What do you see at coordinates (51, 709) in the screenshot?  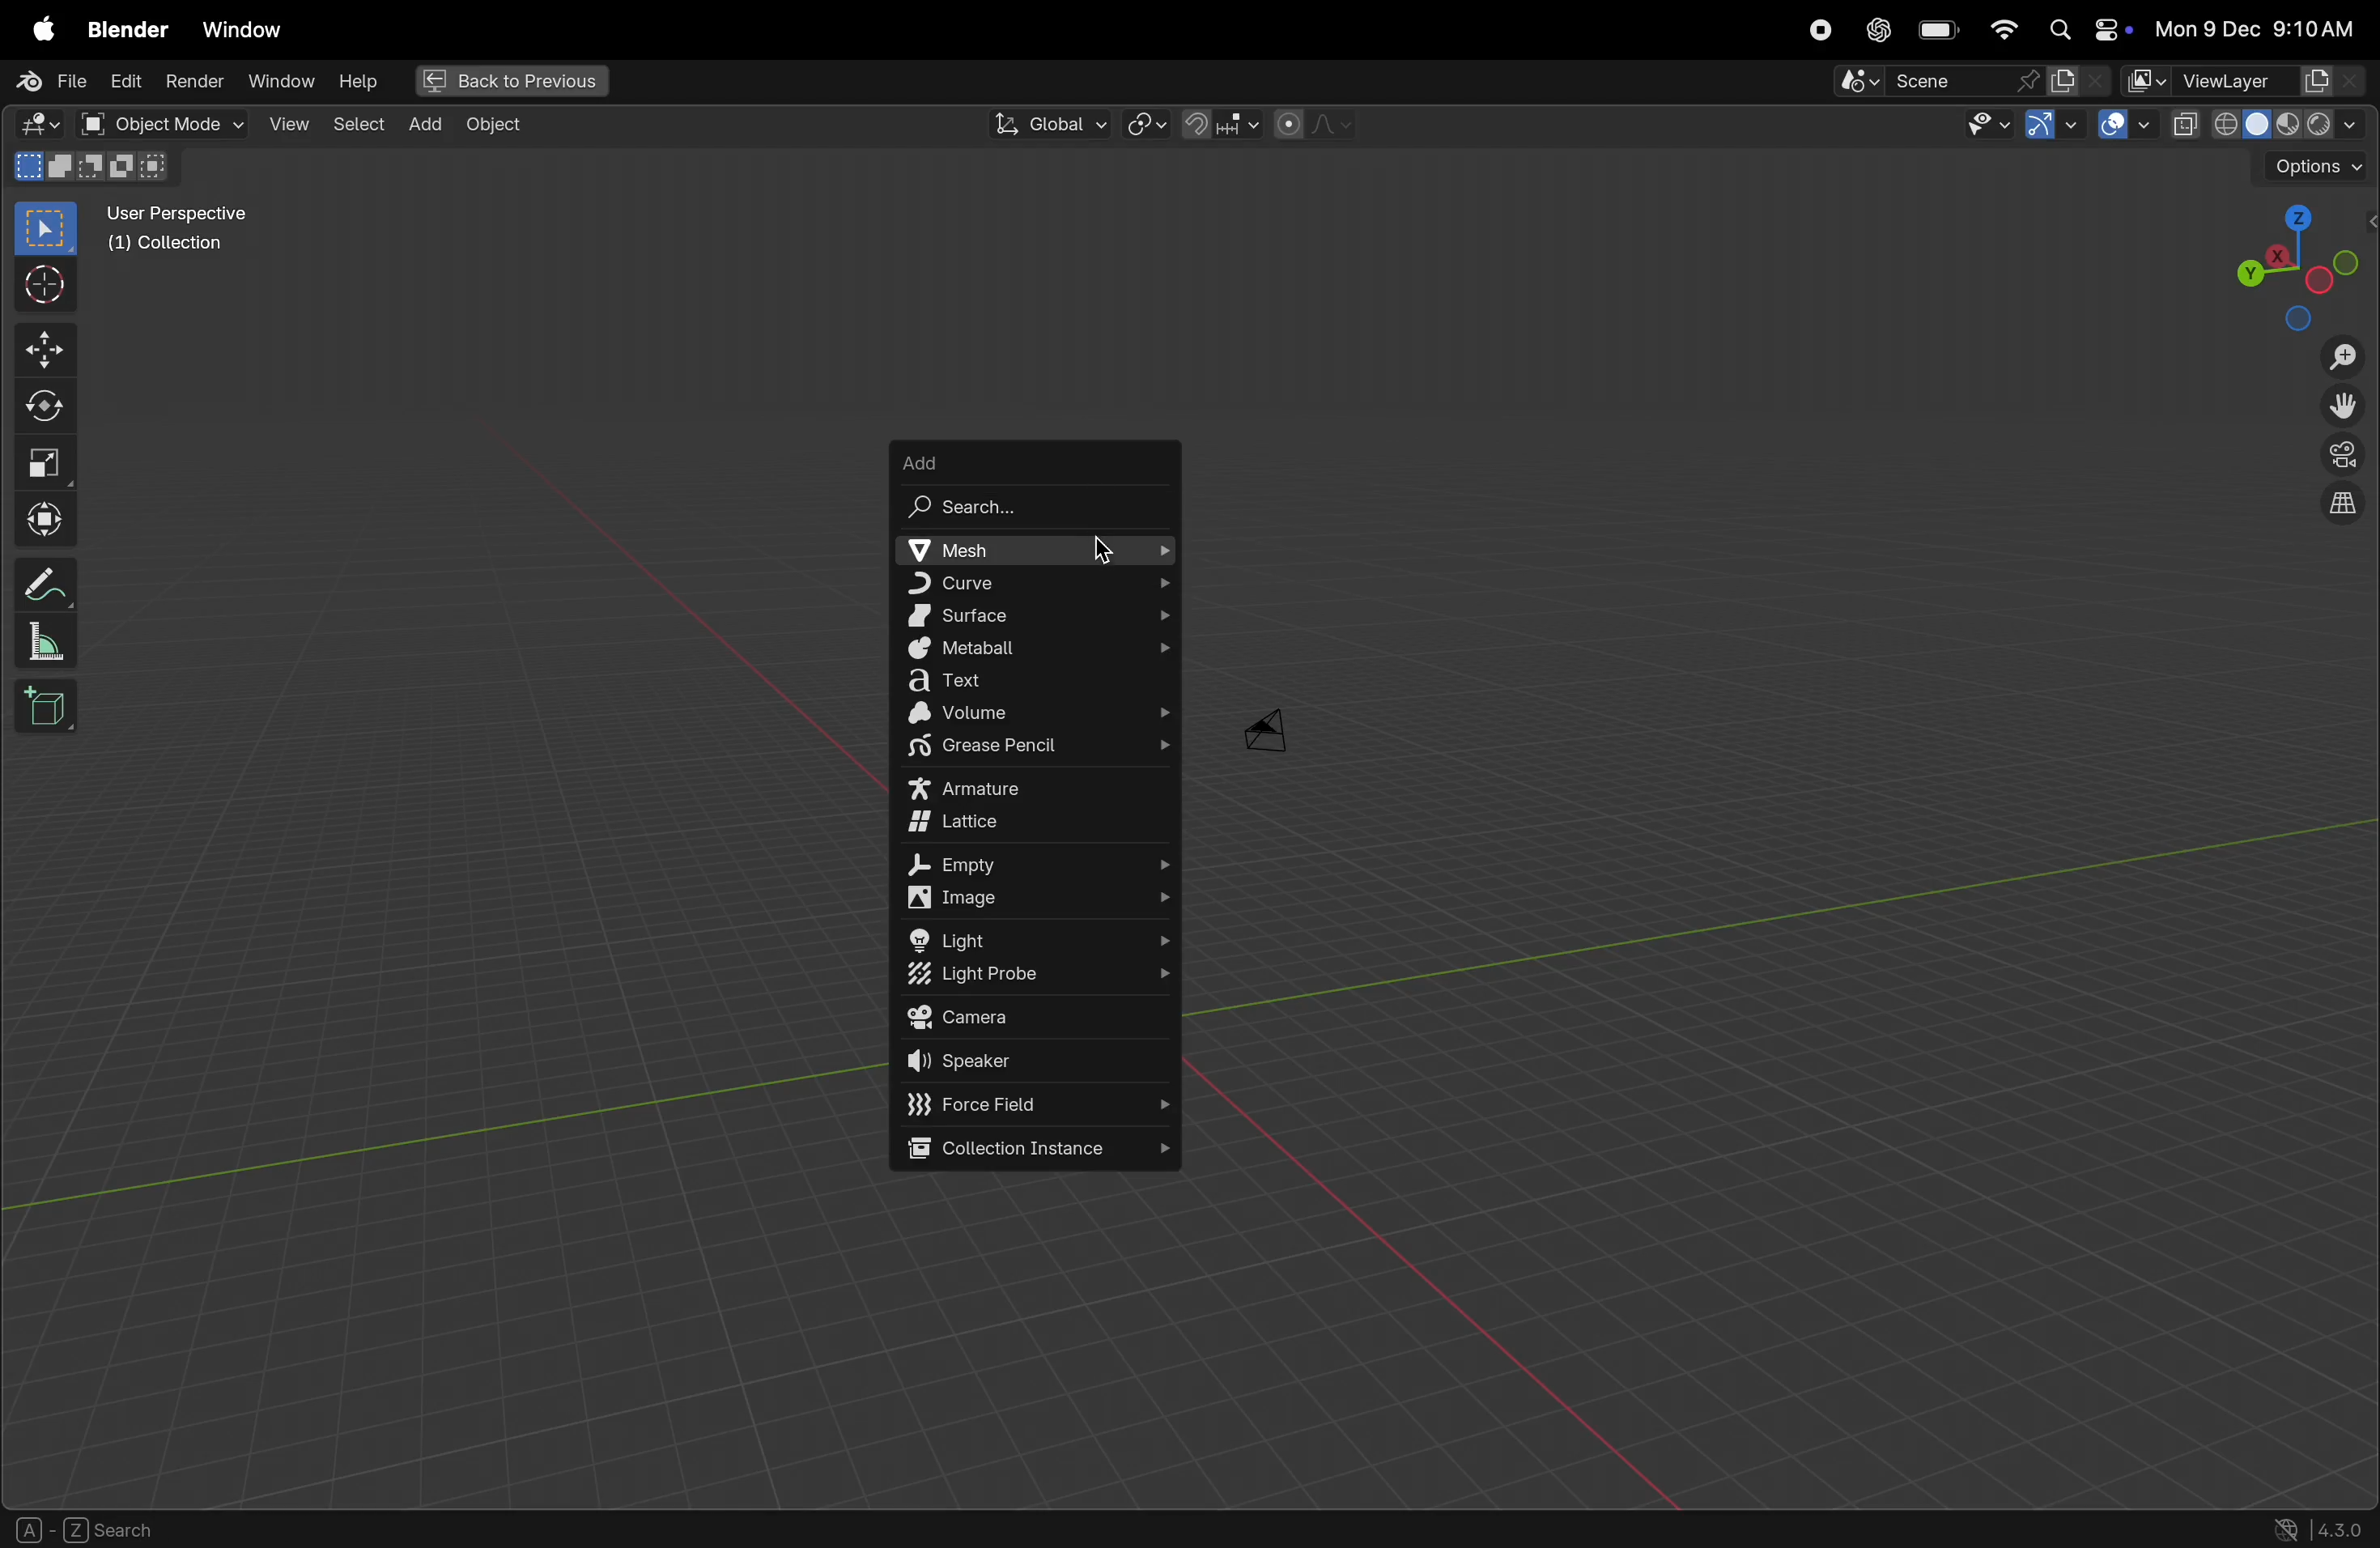 I see `add cube` at bounding box center [51, 709].